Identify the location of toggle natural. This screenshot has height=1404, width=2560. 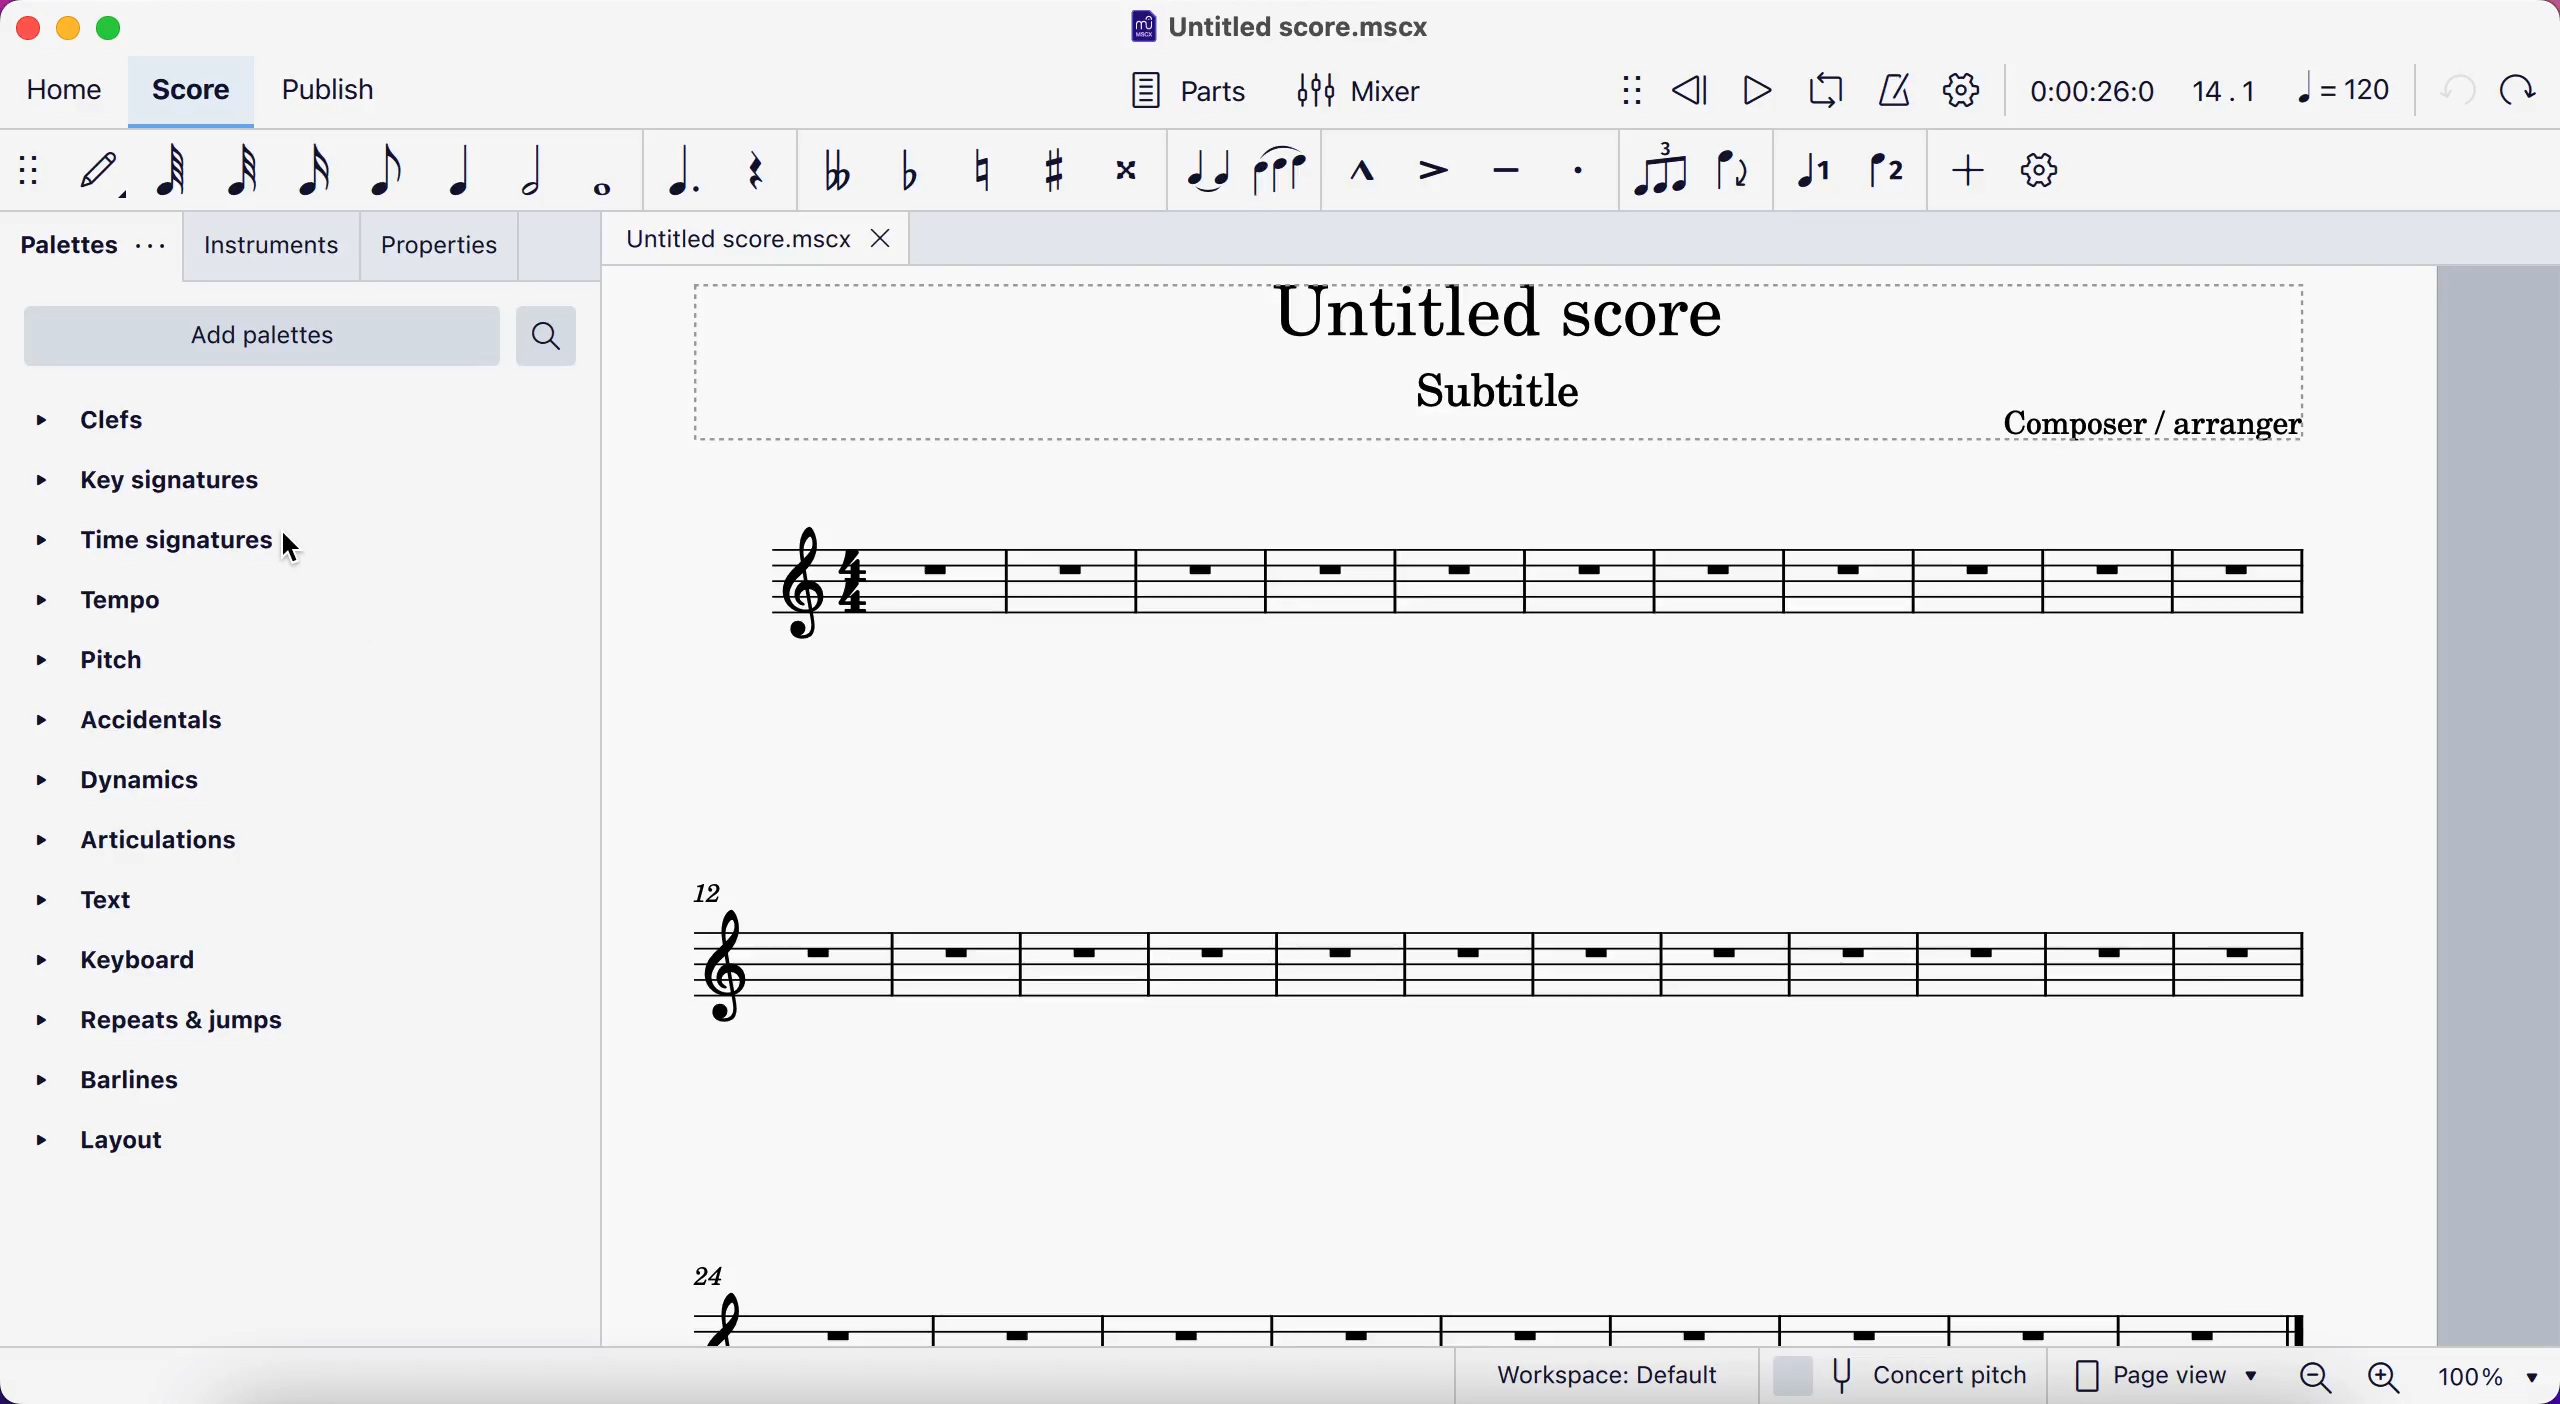
(976, 166).